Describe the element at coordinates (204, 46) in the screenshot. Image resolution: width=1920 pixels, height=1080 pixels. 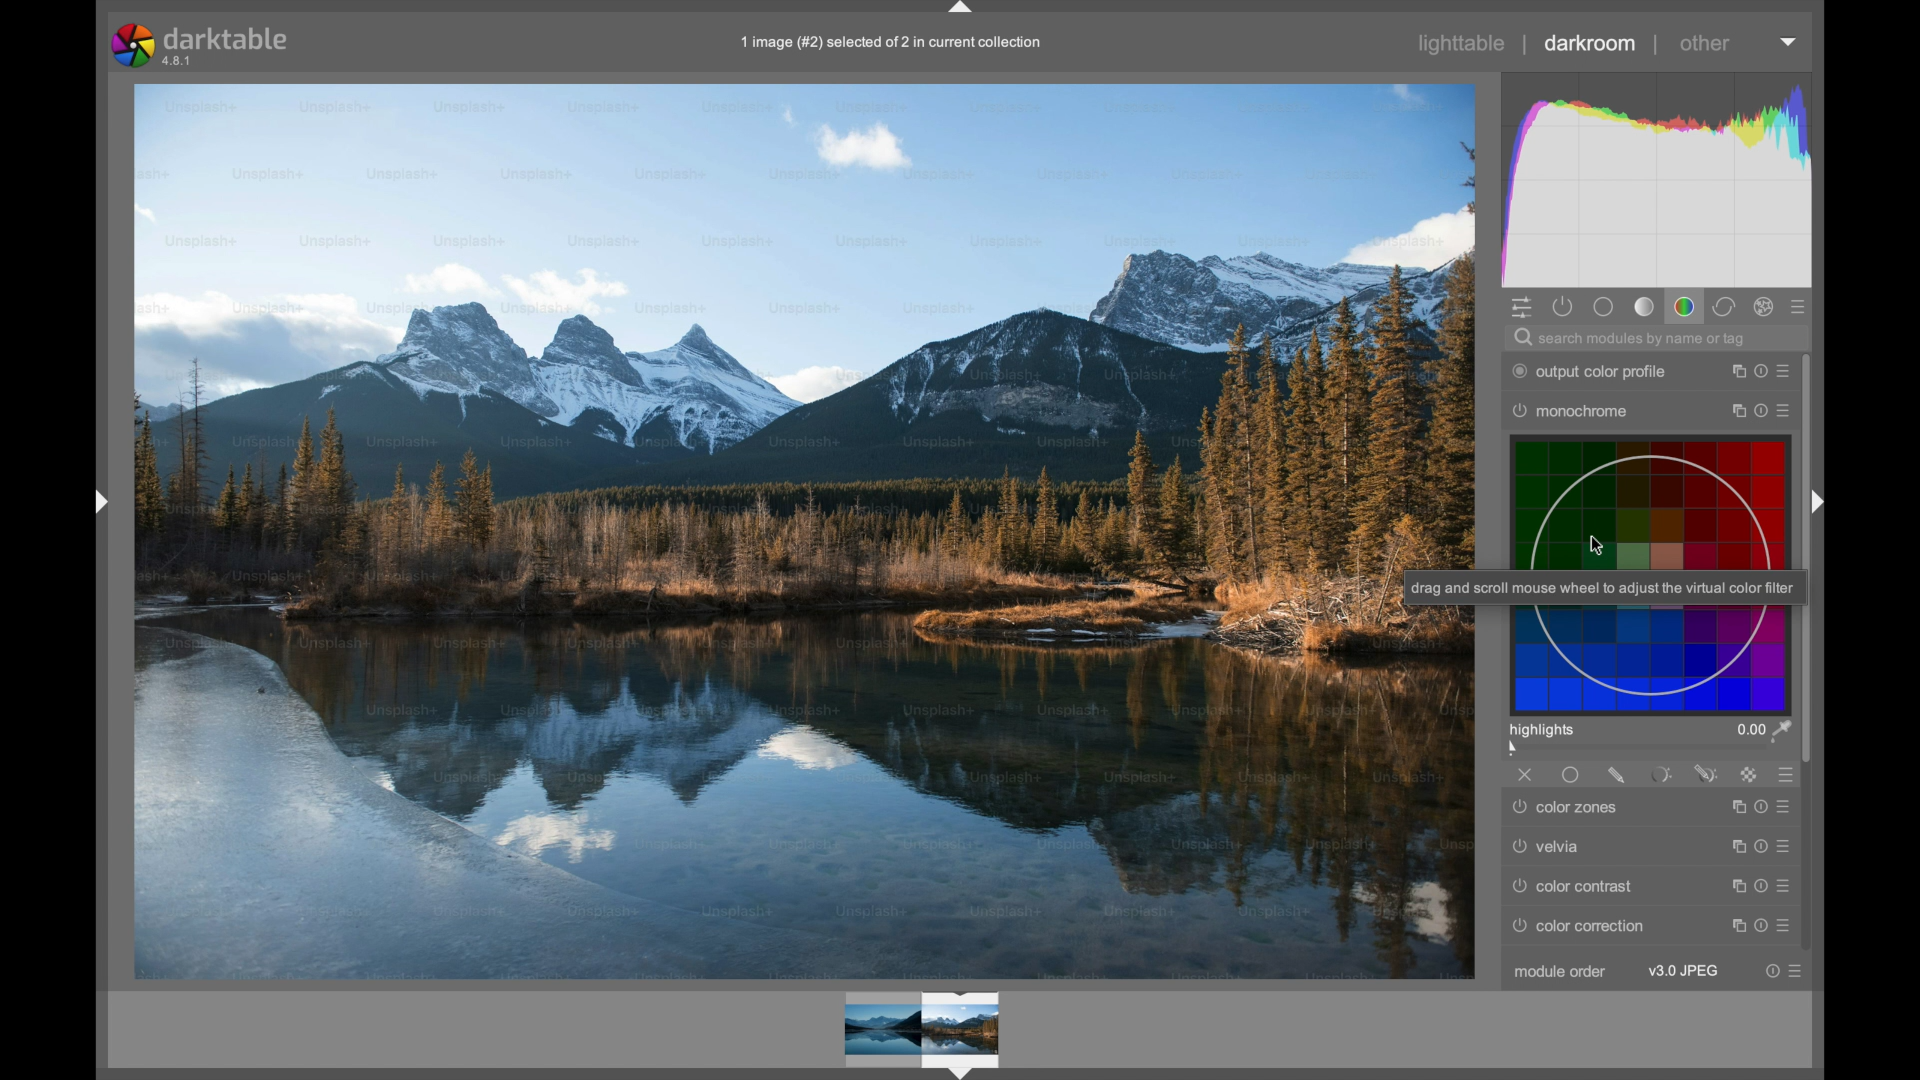
I see `darktable 4.8.1` at that location.